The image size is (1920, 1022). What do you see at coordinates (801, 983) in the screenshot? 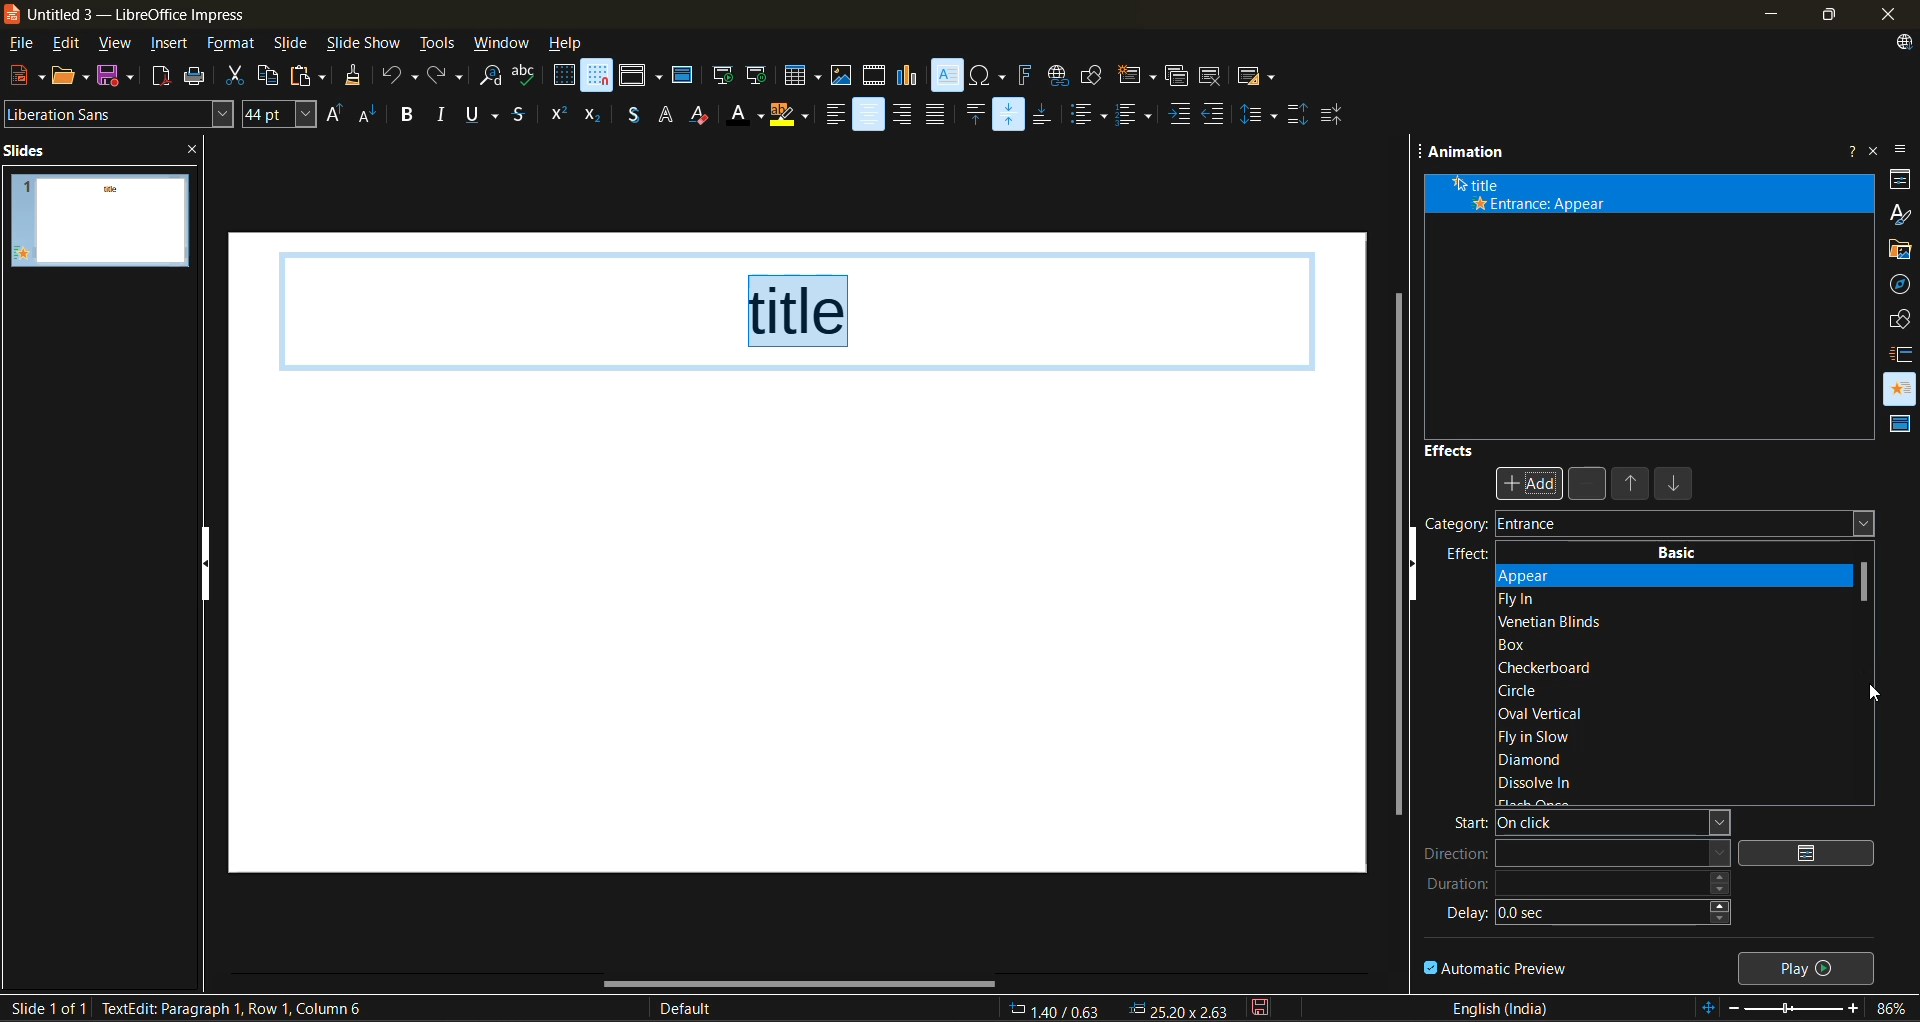
I see `horizontal scroll bar` at bounding box center [801, 983].